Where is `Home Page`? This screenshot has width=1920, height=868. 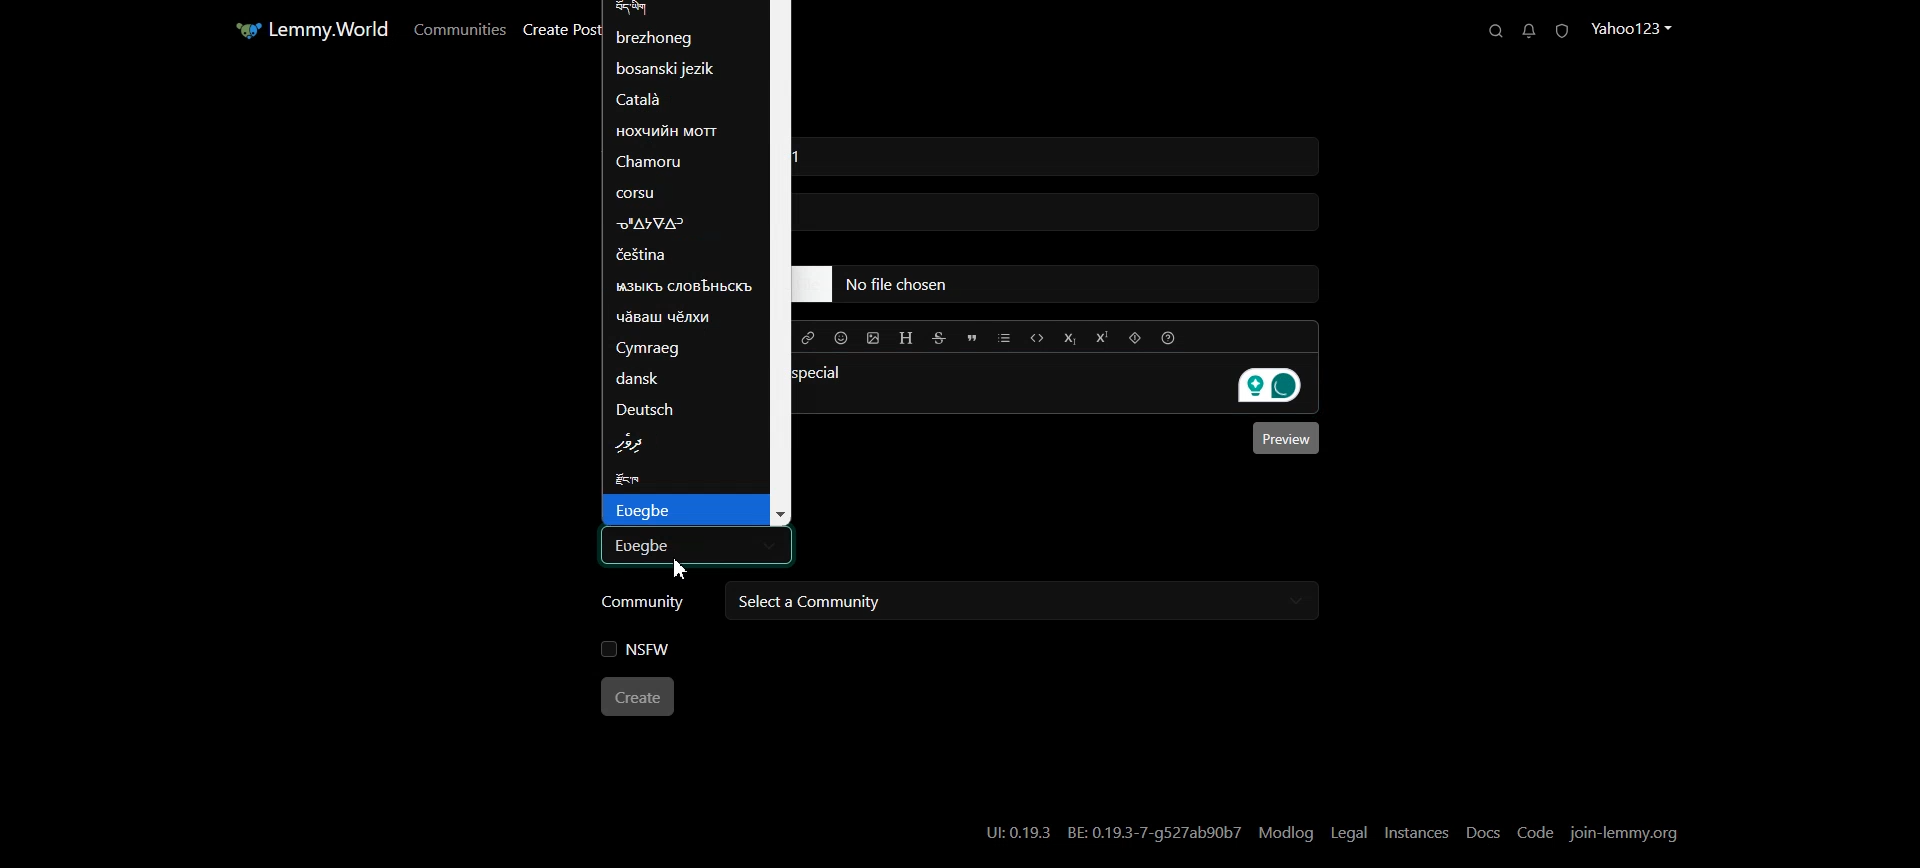
Home Page is located at coordinates (307, 30).